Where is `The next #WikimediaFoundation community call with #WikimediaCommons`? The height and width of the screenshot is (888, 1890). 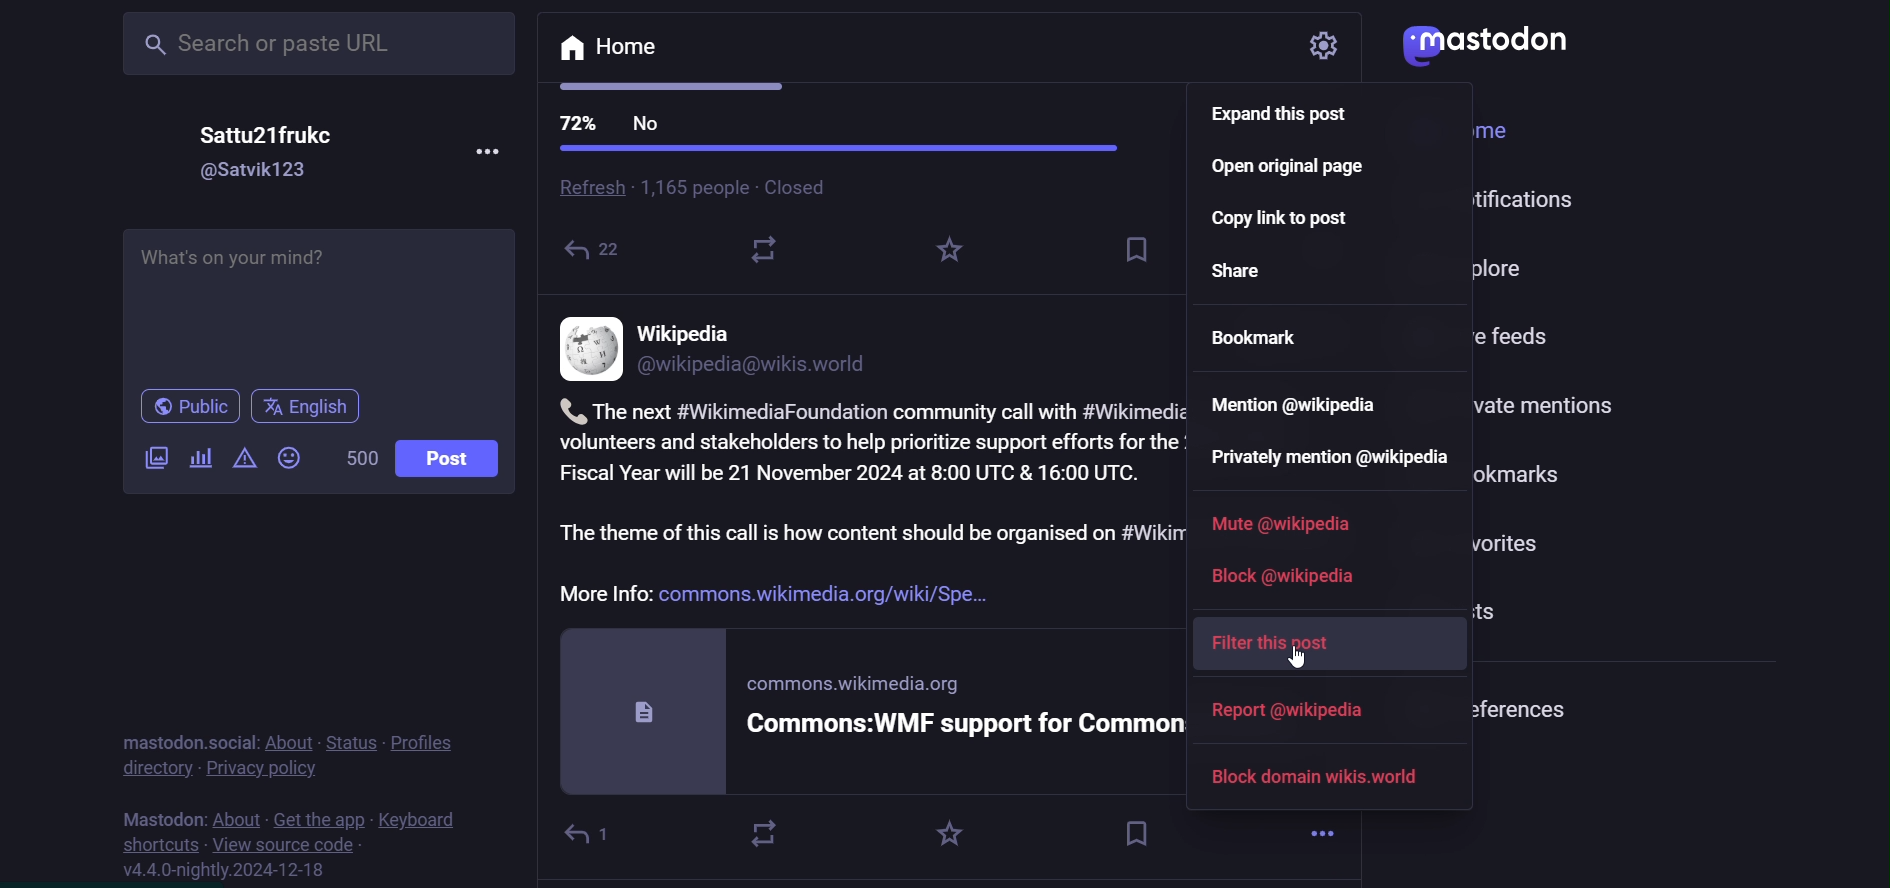
The next #WikimediaFoundation community call with #WikimediaCommons is located at coordinates (891, 408).